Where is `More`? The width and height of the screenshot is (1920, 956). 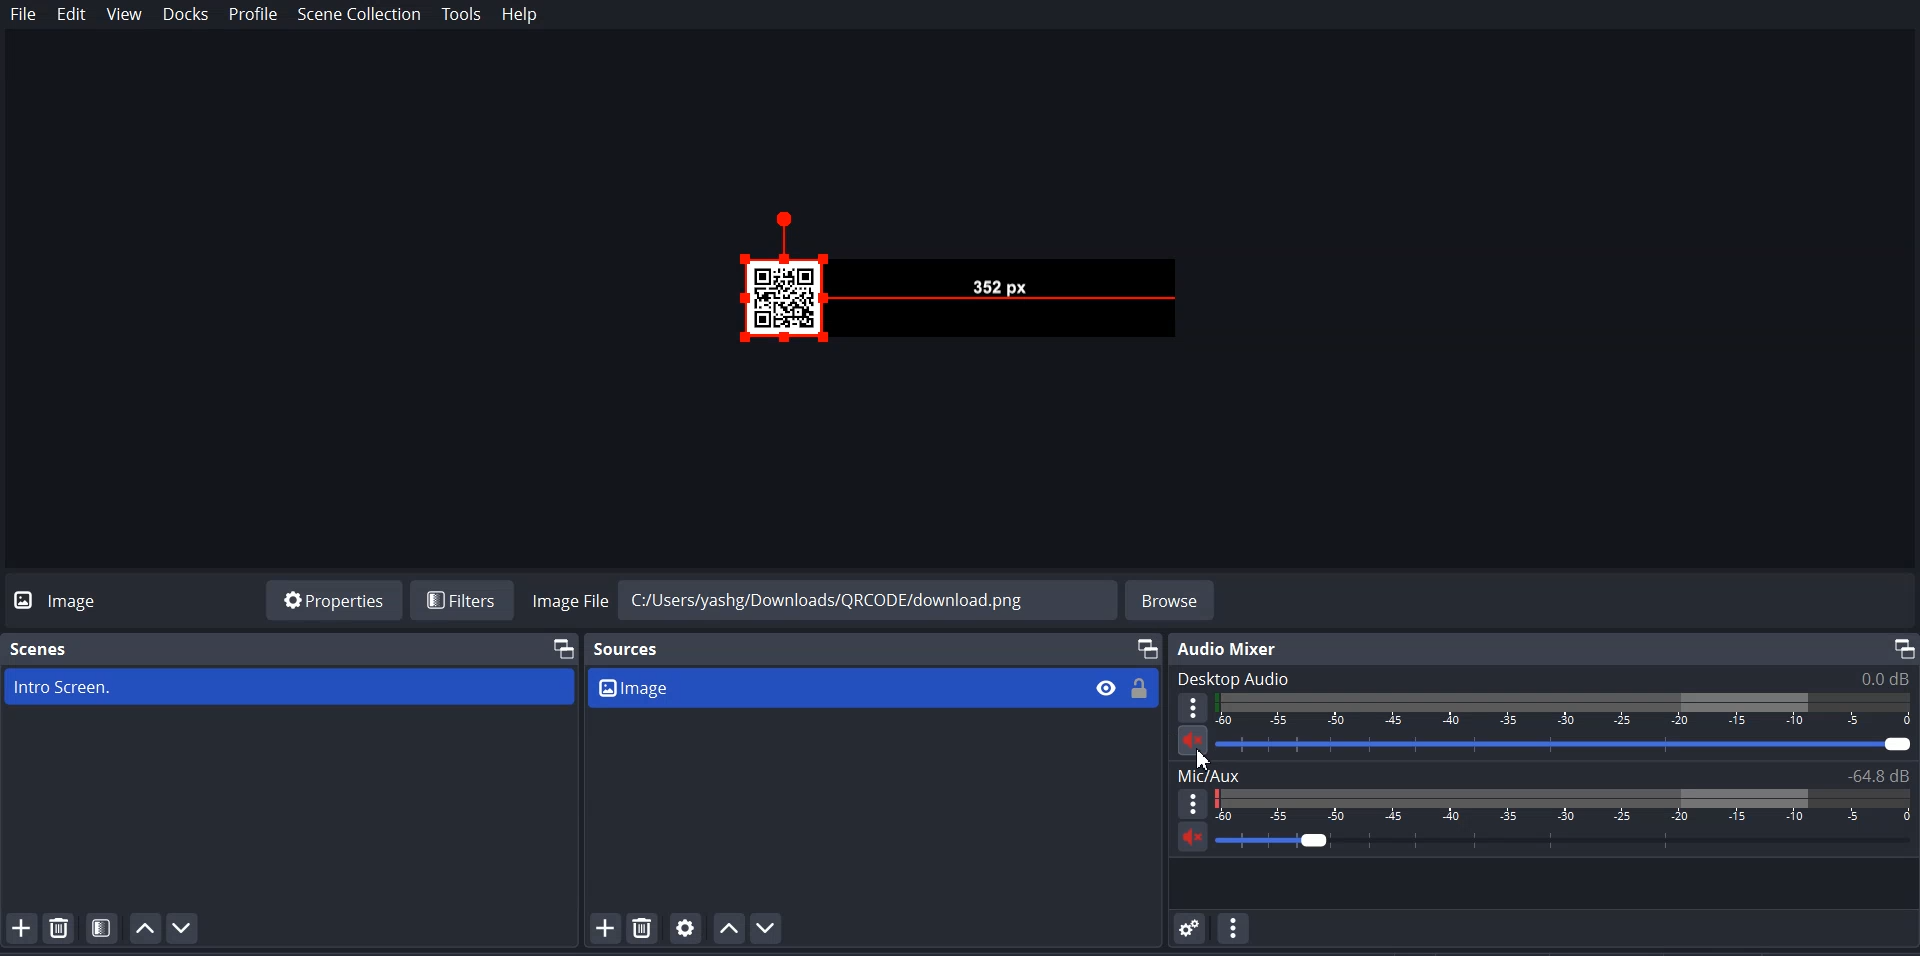
More is located at coordinates (1193, 707).